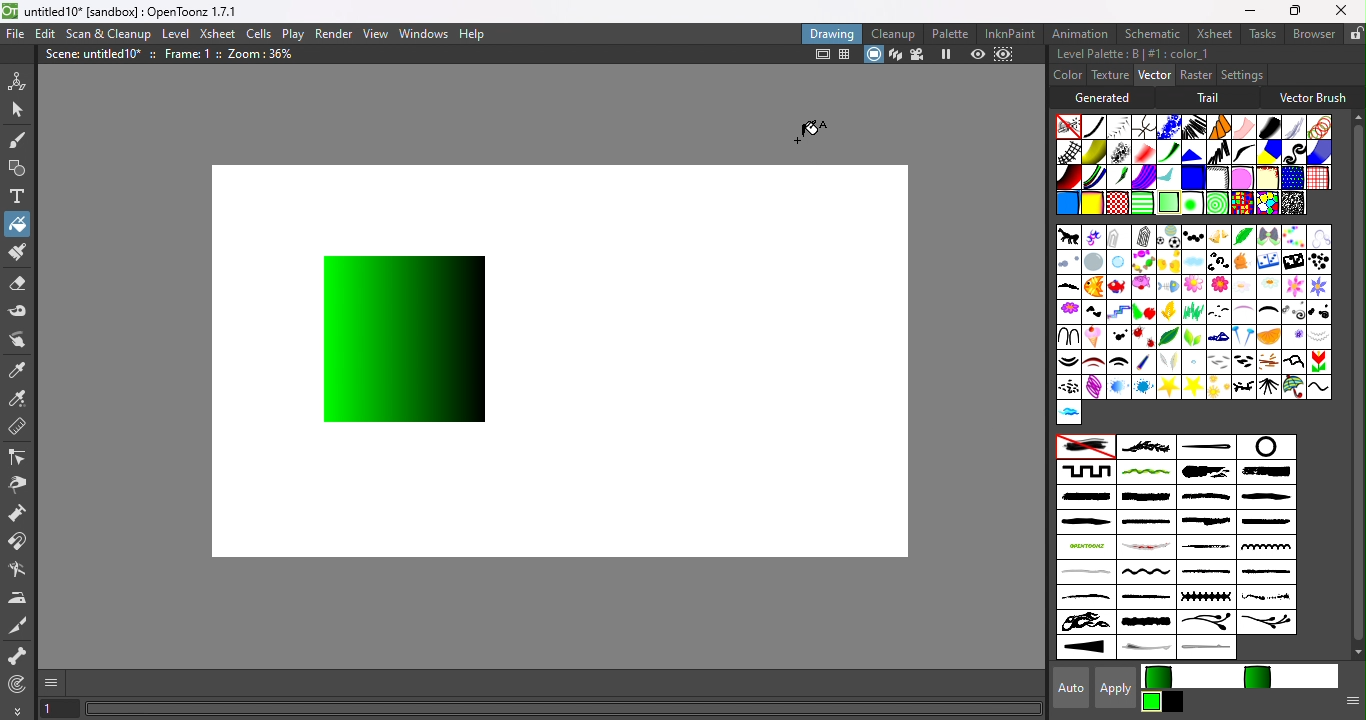  What do you see at coordinates (1167, 313) in the screenshot?
I see `` at bounding box center [1167, 313].